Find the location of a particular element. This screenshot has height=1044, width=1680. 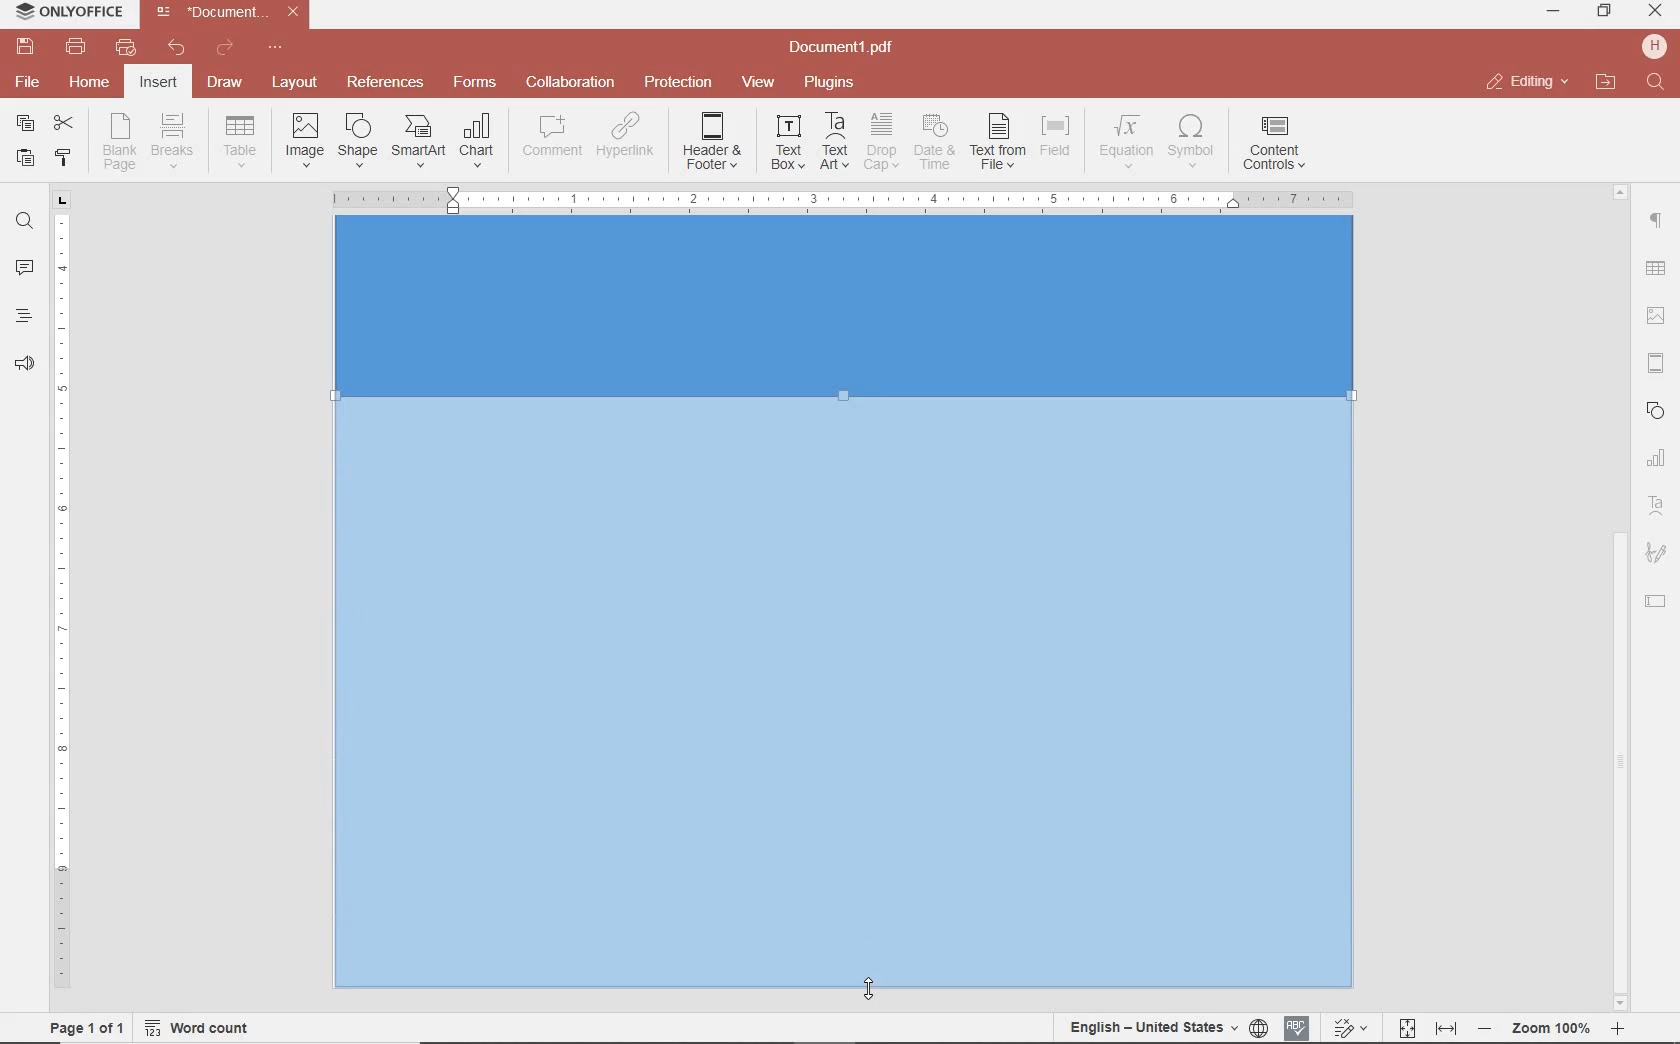

minimize is located at coordinates (1555, 11).